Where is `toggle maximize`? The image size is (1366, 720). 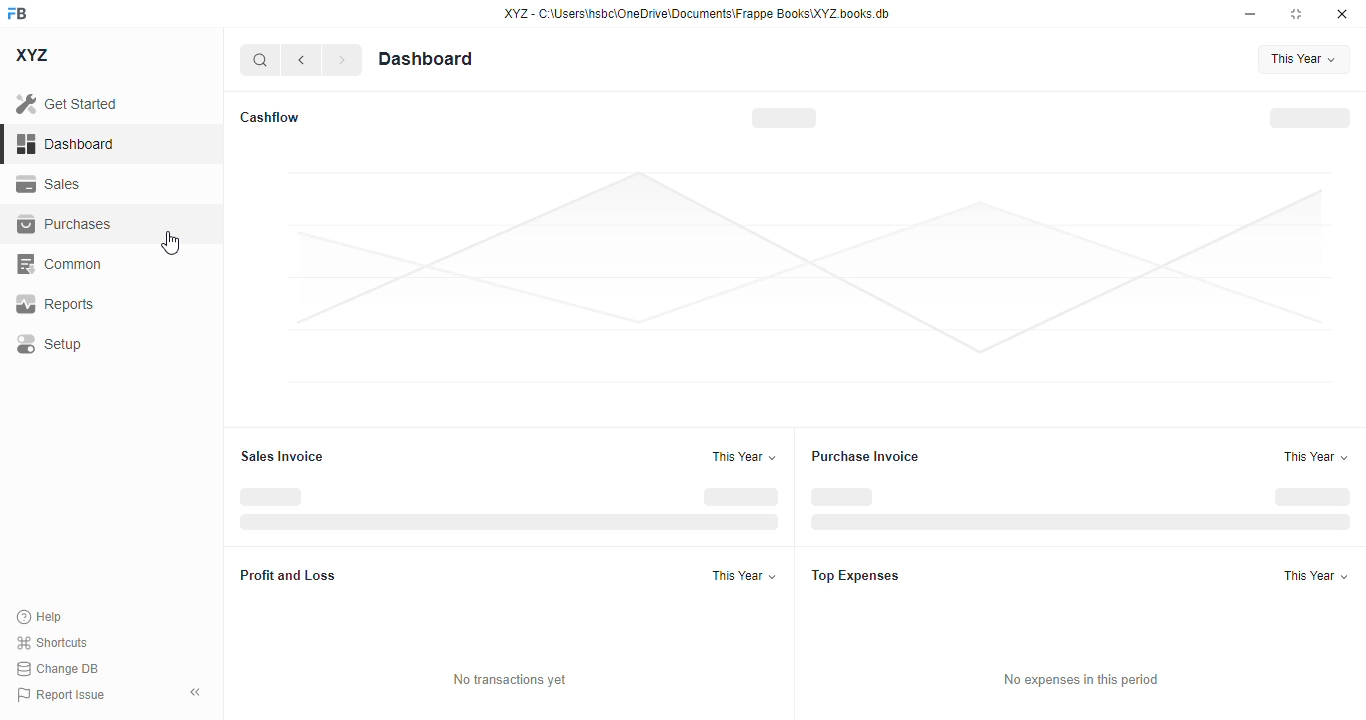
toggle maximize is located at coordinates (1295, 13).